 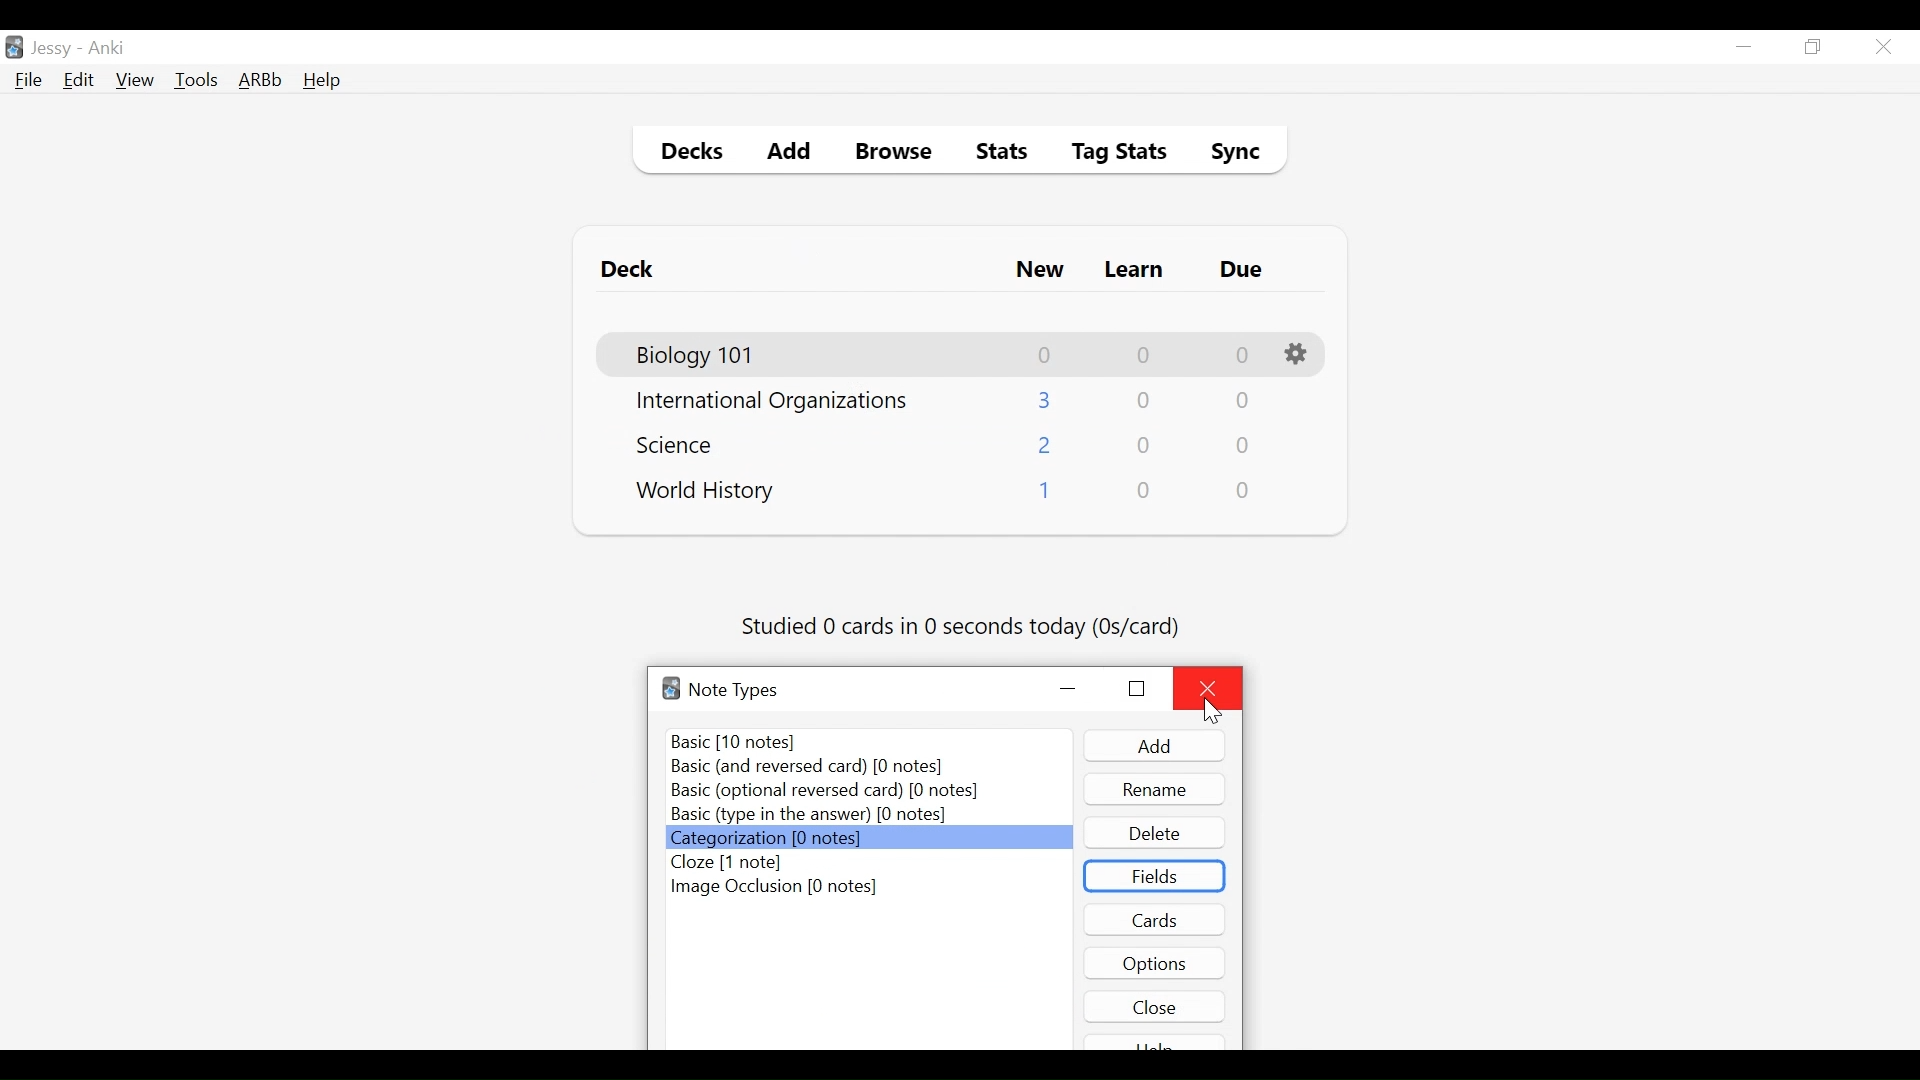 What do you see at coordinates (1243, 270) in the screenshot?
I see `Due` at bounding box center [1243, 270].